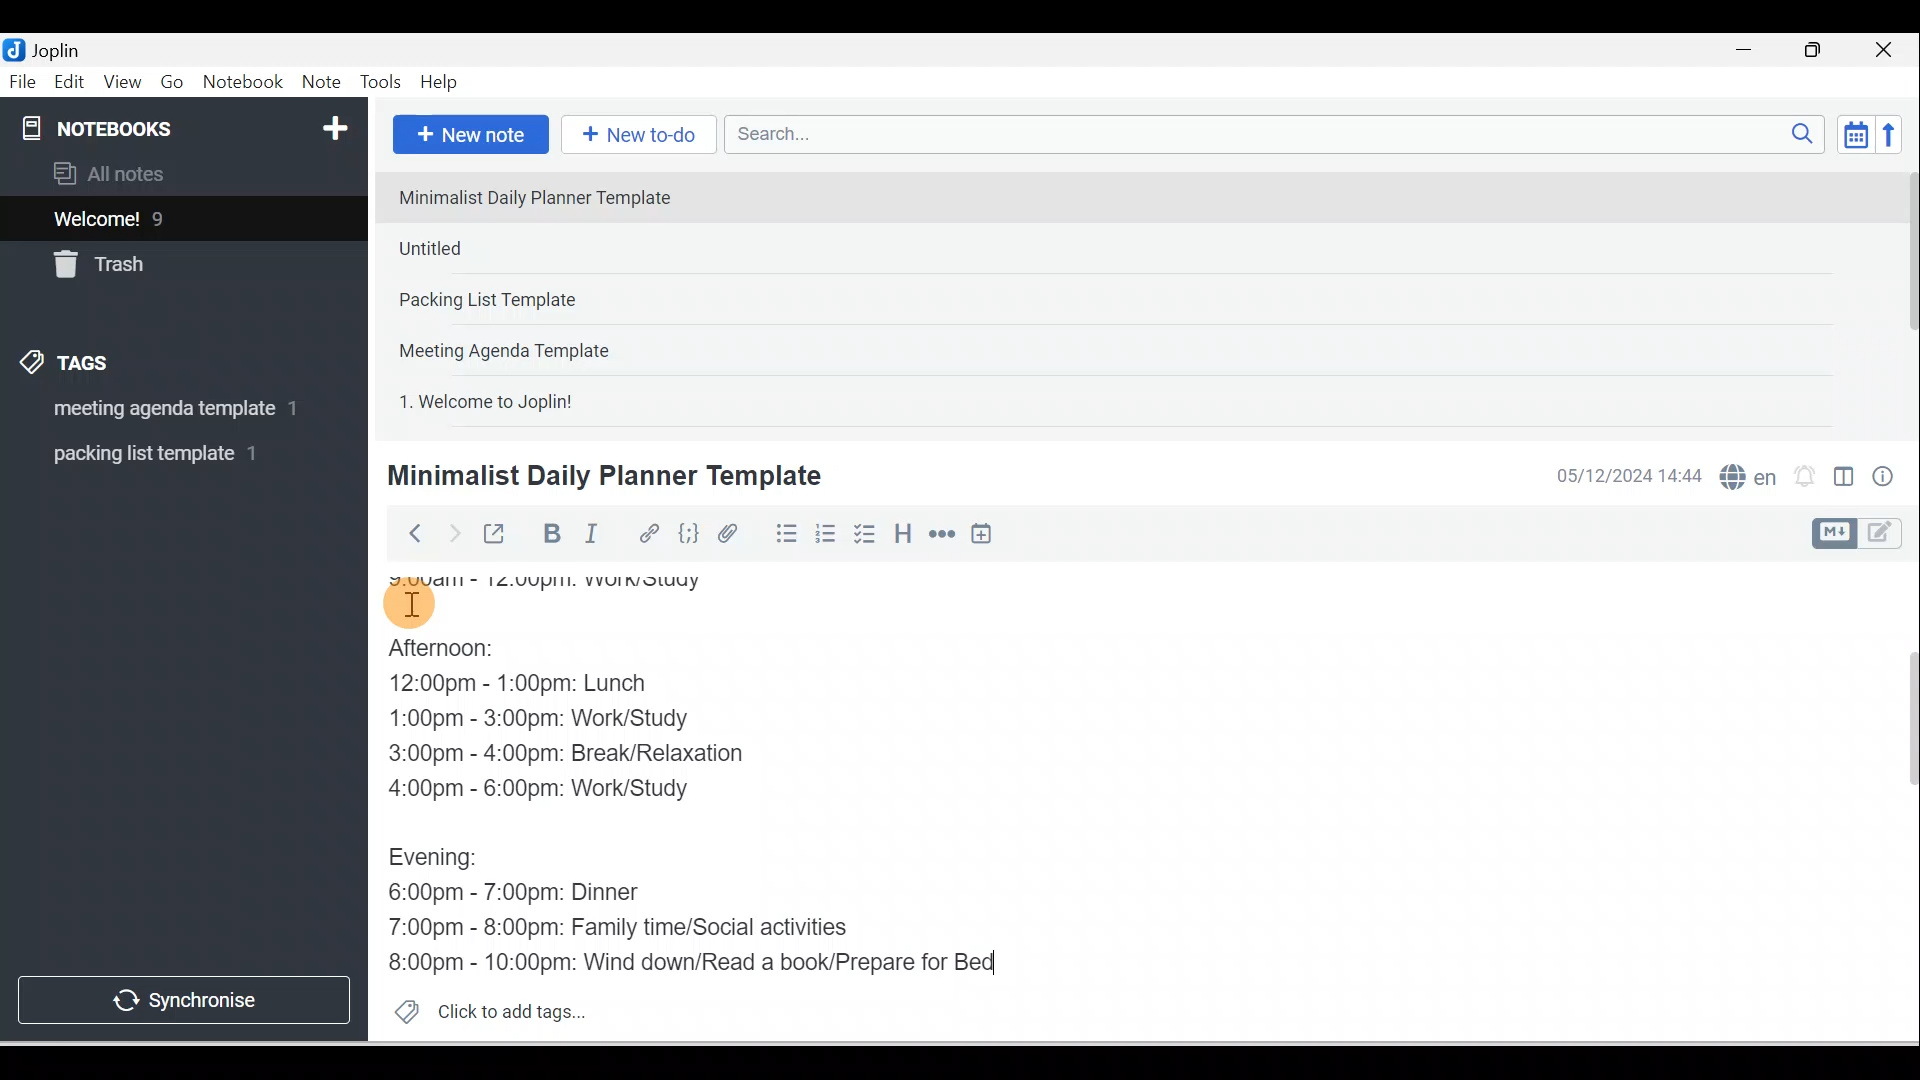 Image resolution: width=1920 pixels, height=1080 pixels. What do you see at coordinates (577, 576) in the screenshot?
I see `9:00am - 12:00pm: Work/Study` at bounding box center [577, 576].